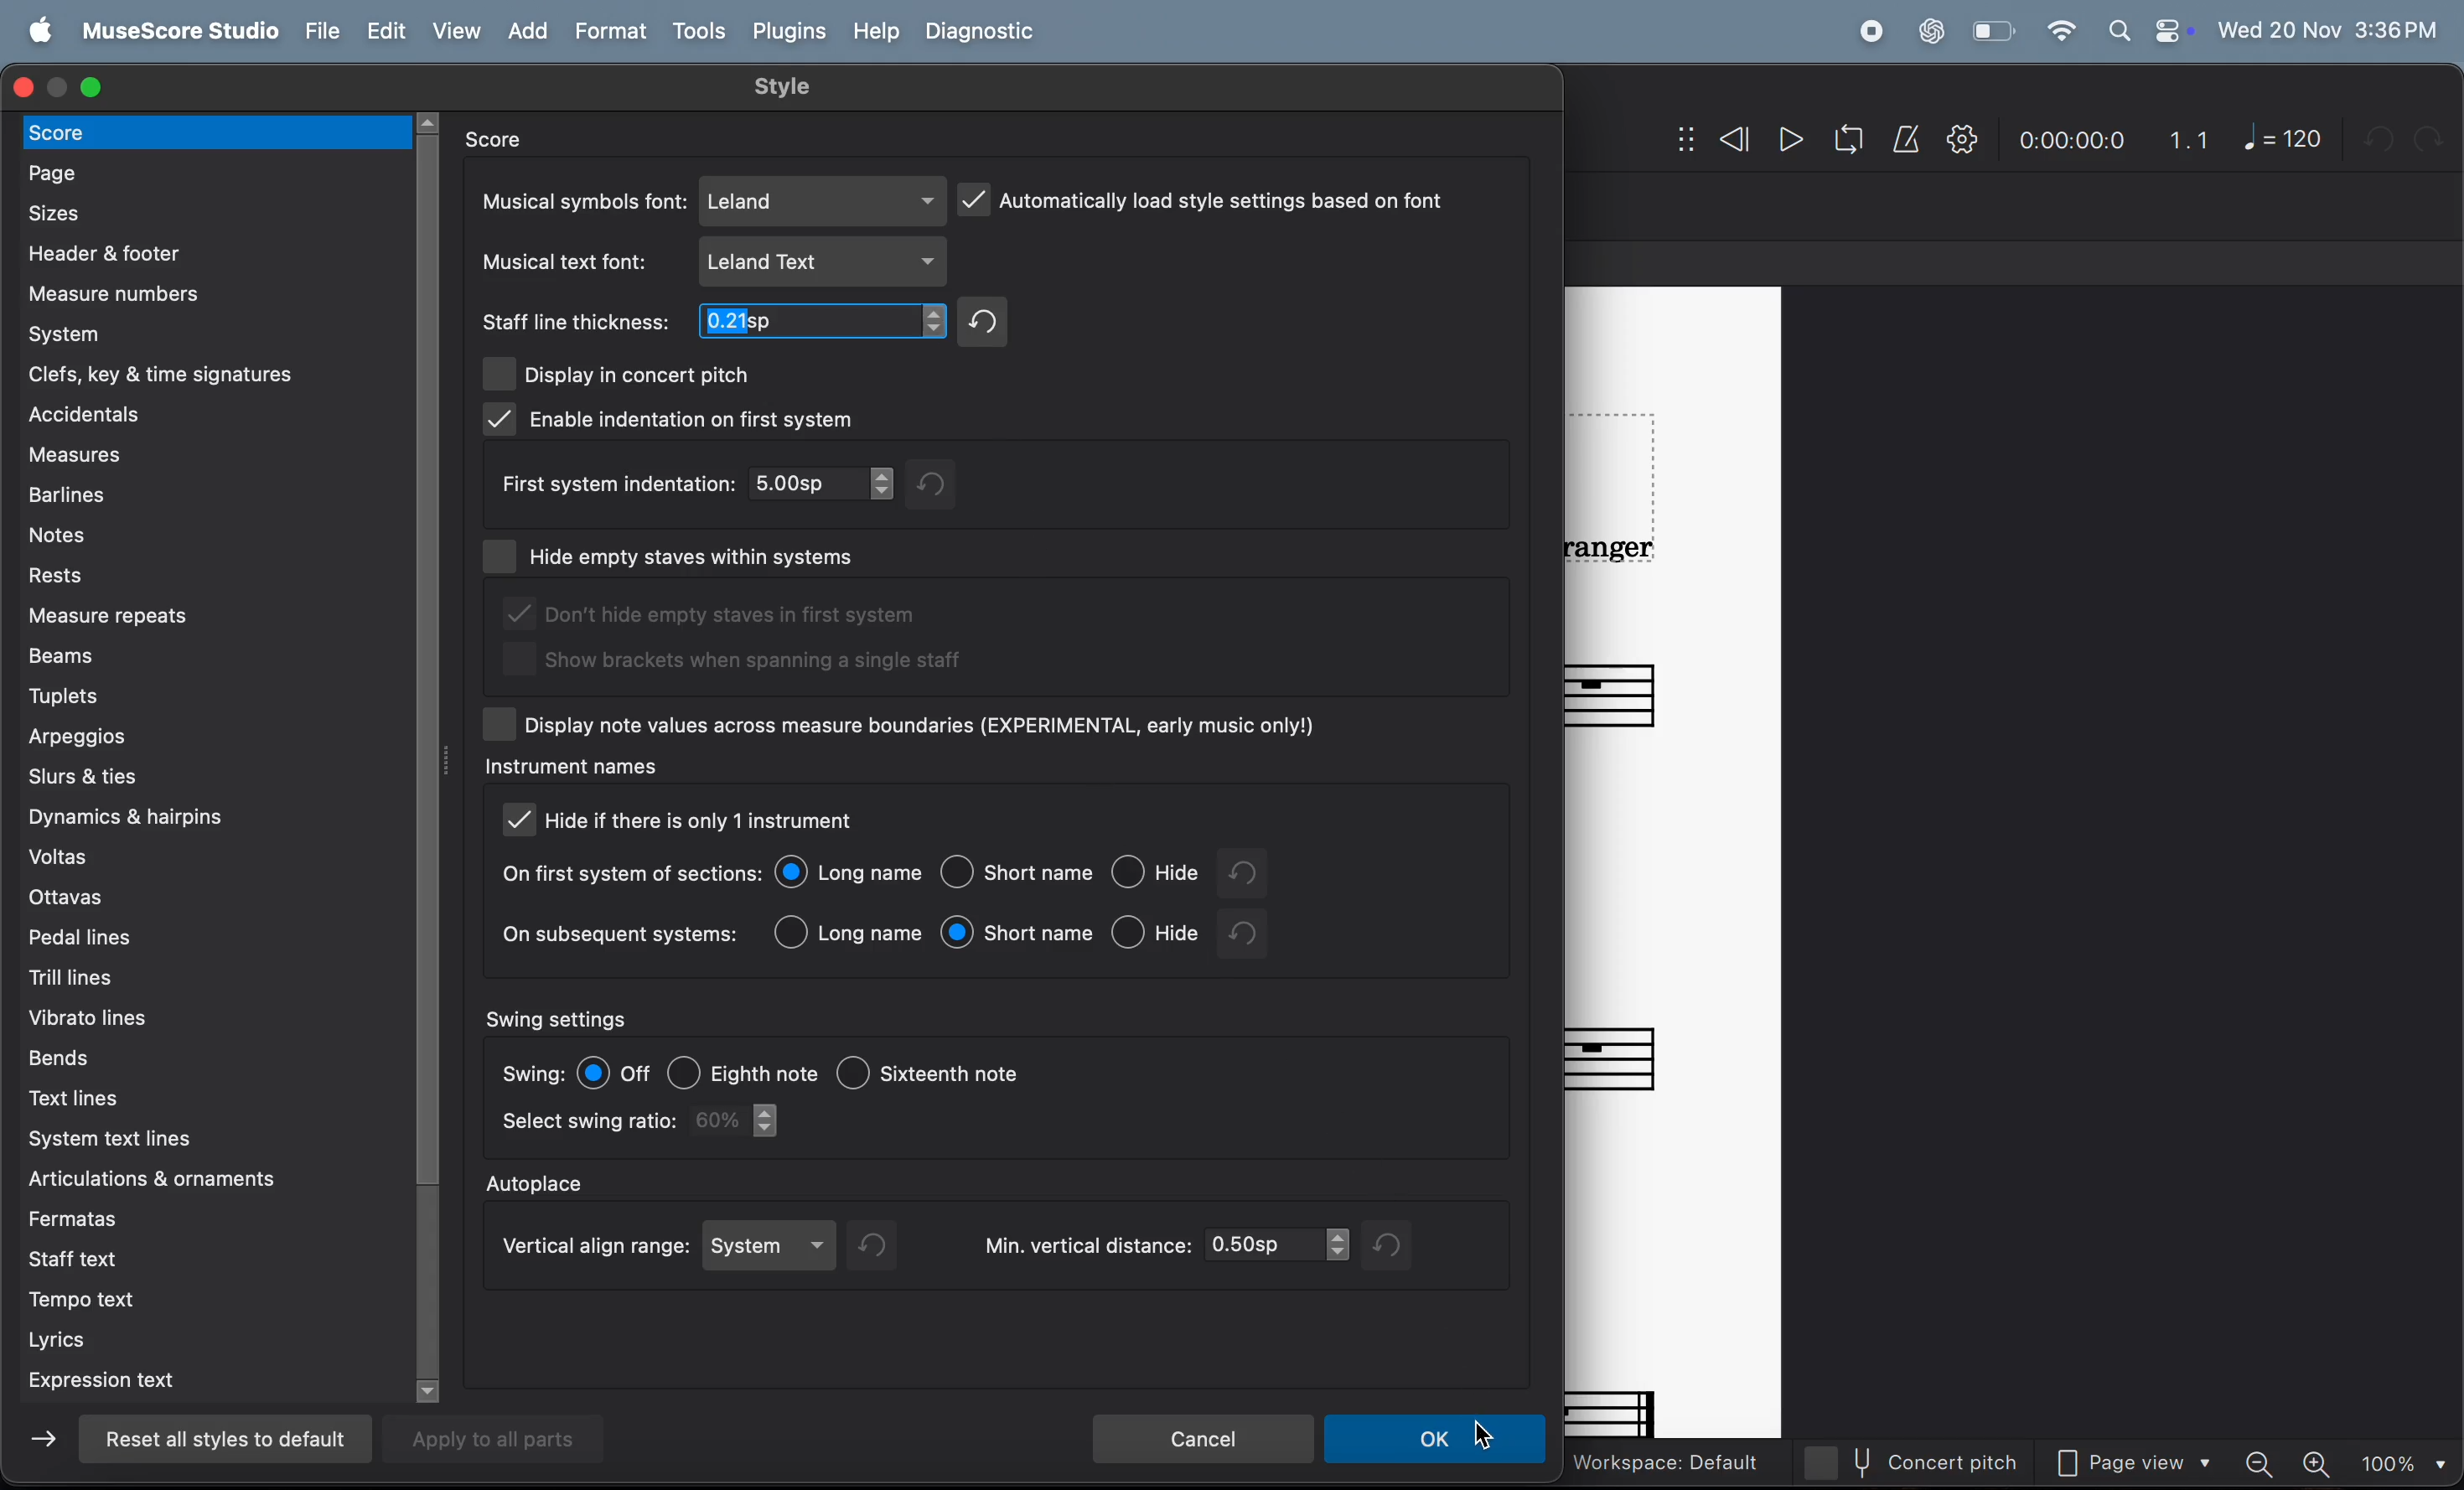 The height and width of the screenshot is (1490, 2464). What do you see at coordinates (201, 818) in the screenshot?
I see `dynamic hairpins` at bounding box center [201, 818].